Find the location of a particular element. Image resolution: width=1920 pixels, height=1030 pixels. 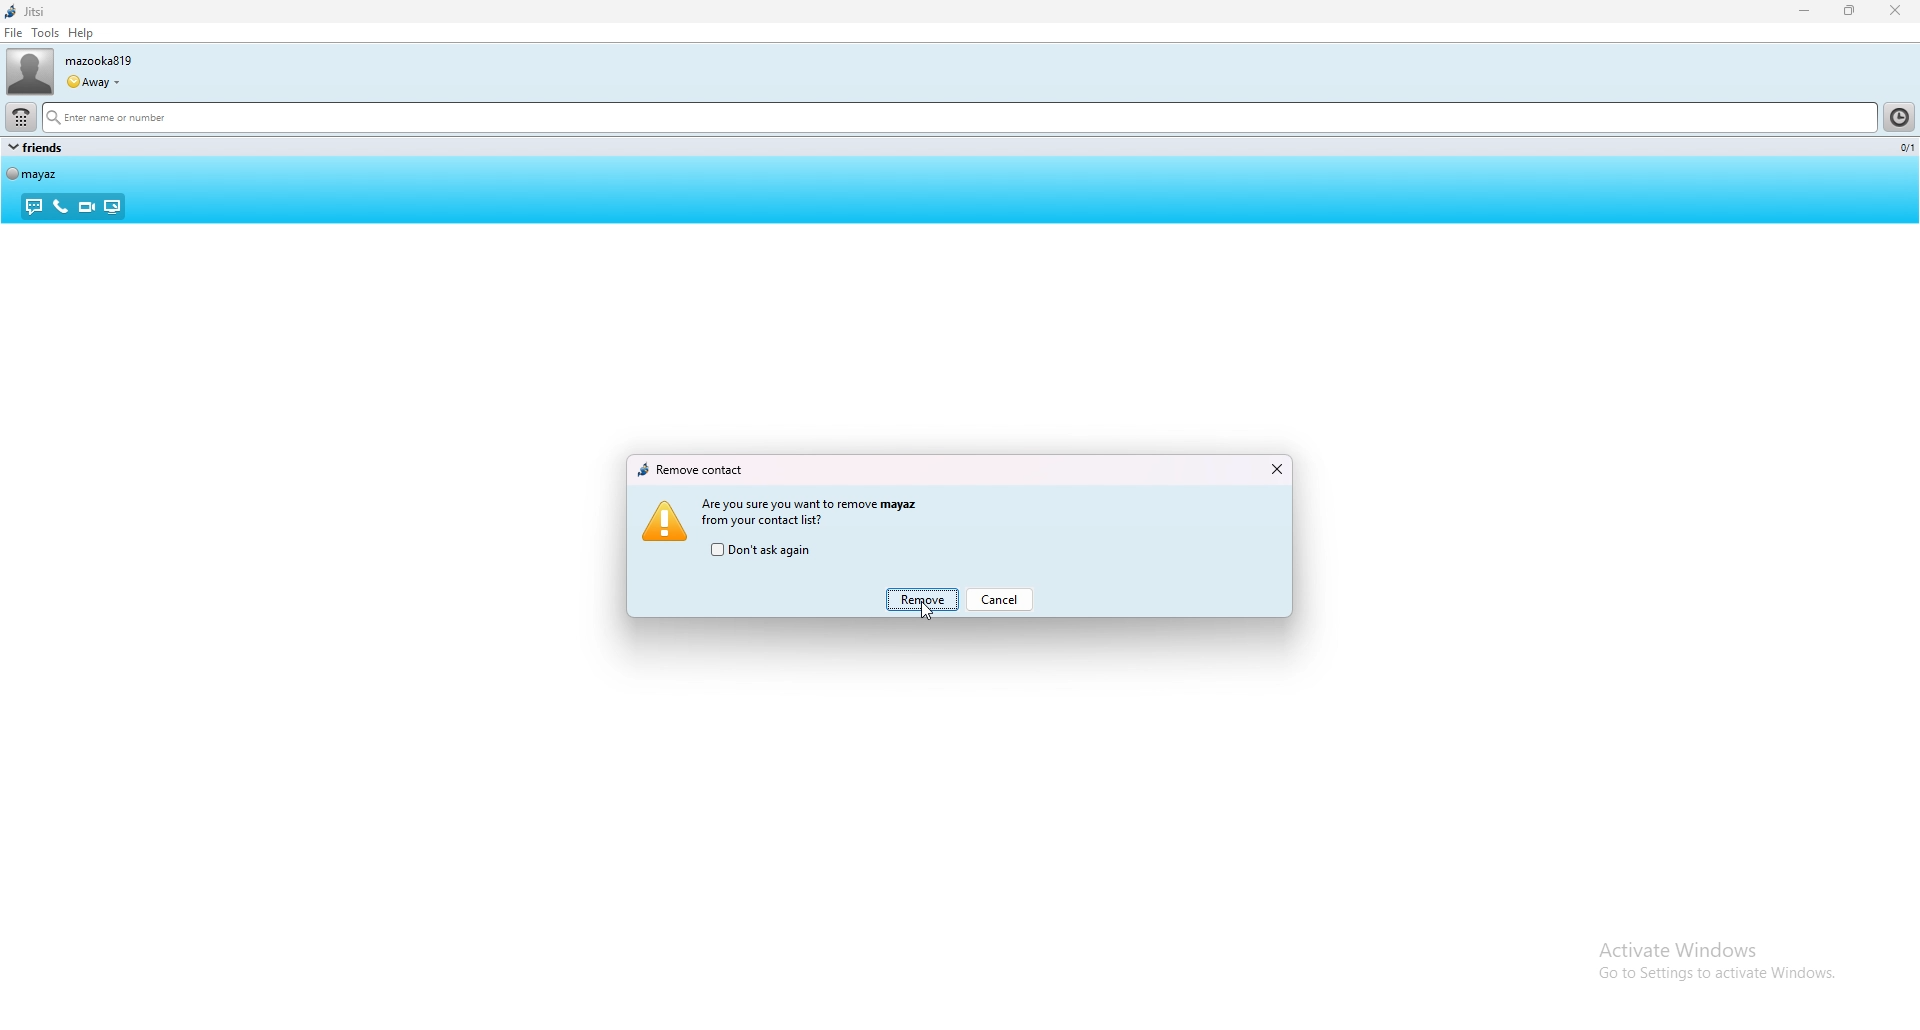

remove contact is located at coordinates (693, 470).